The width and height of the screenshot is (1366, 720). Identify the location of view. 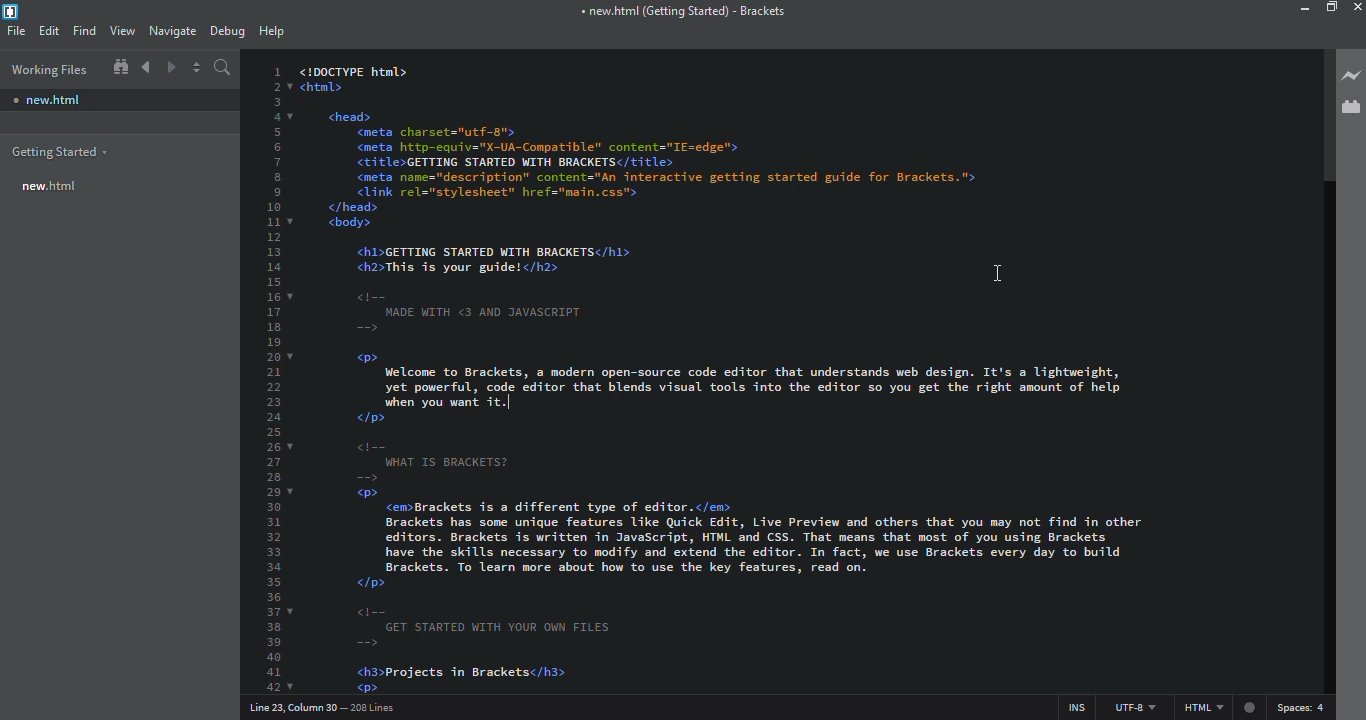
(123, 29).